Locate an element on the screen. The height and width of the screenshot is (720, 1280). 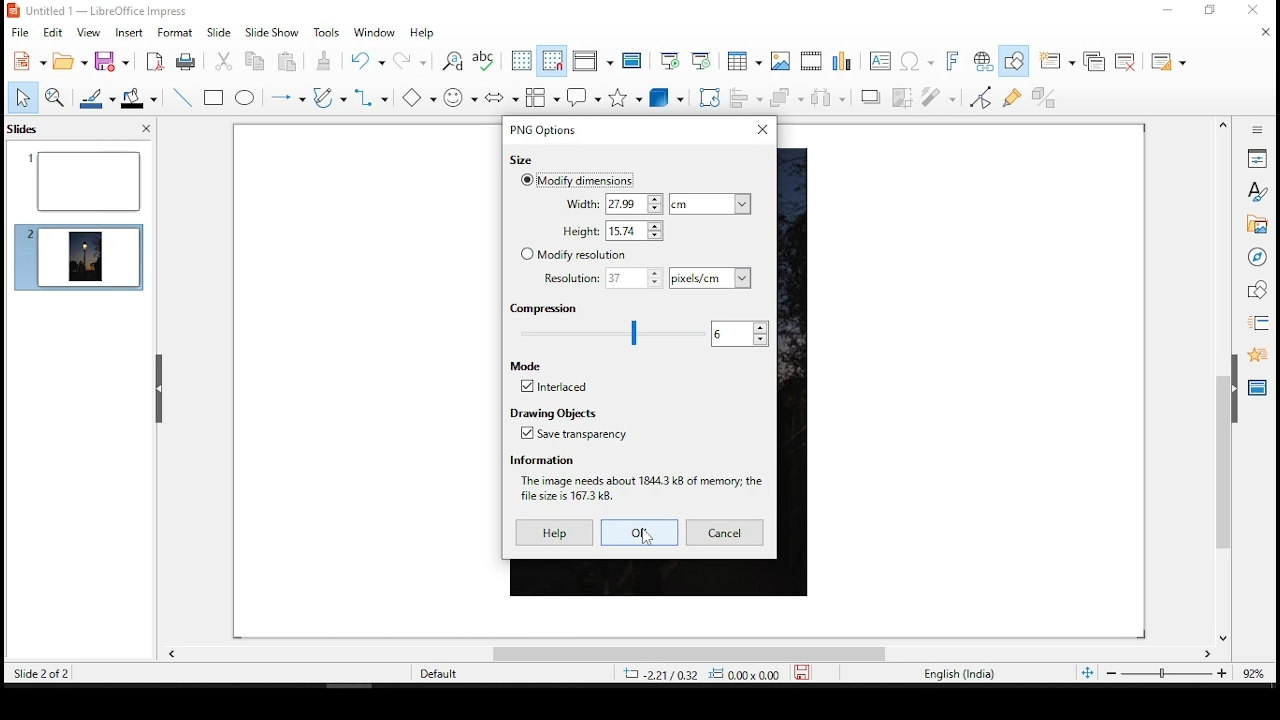
find and replace is located at coordinates (450, 59).